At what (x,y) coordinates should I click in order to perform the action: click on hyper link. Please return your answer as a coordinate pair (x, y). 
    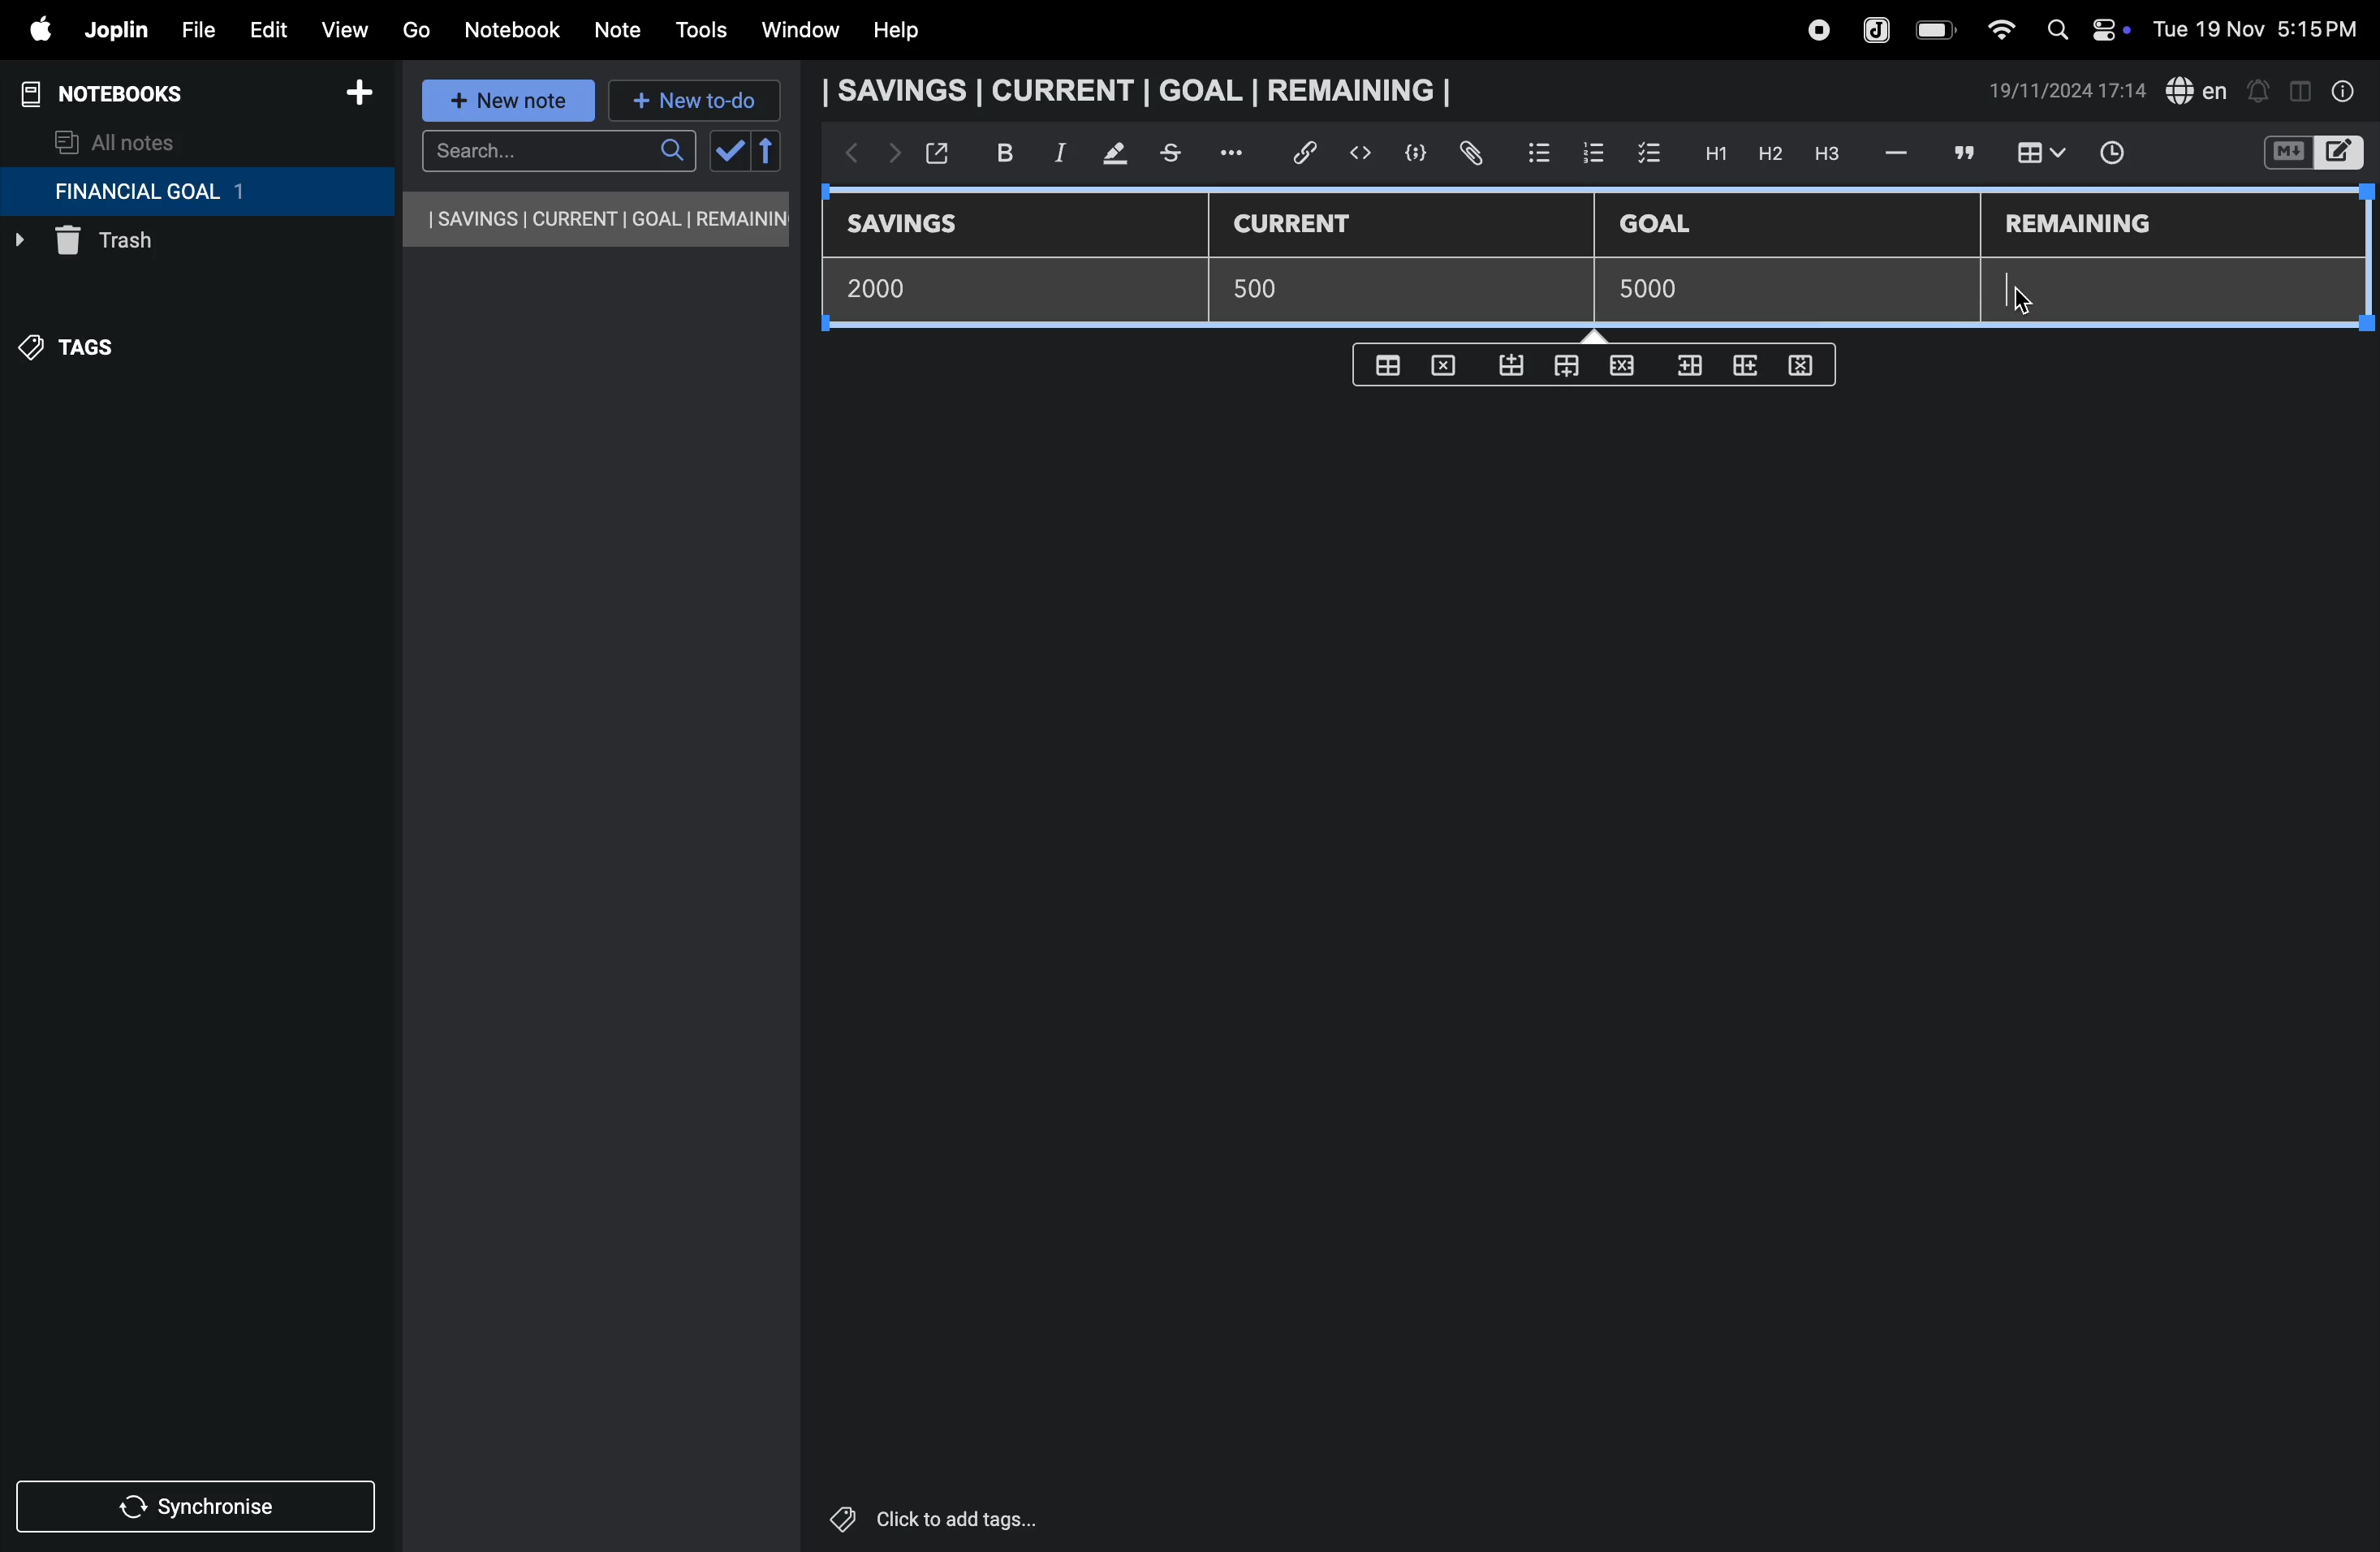
    Looking at the image, I should click on (1311, 153).